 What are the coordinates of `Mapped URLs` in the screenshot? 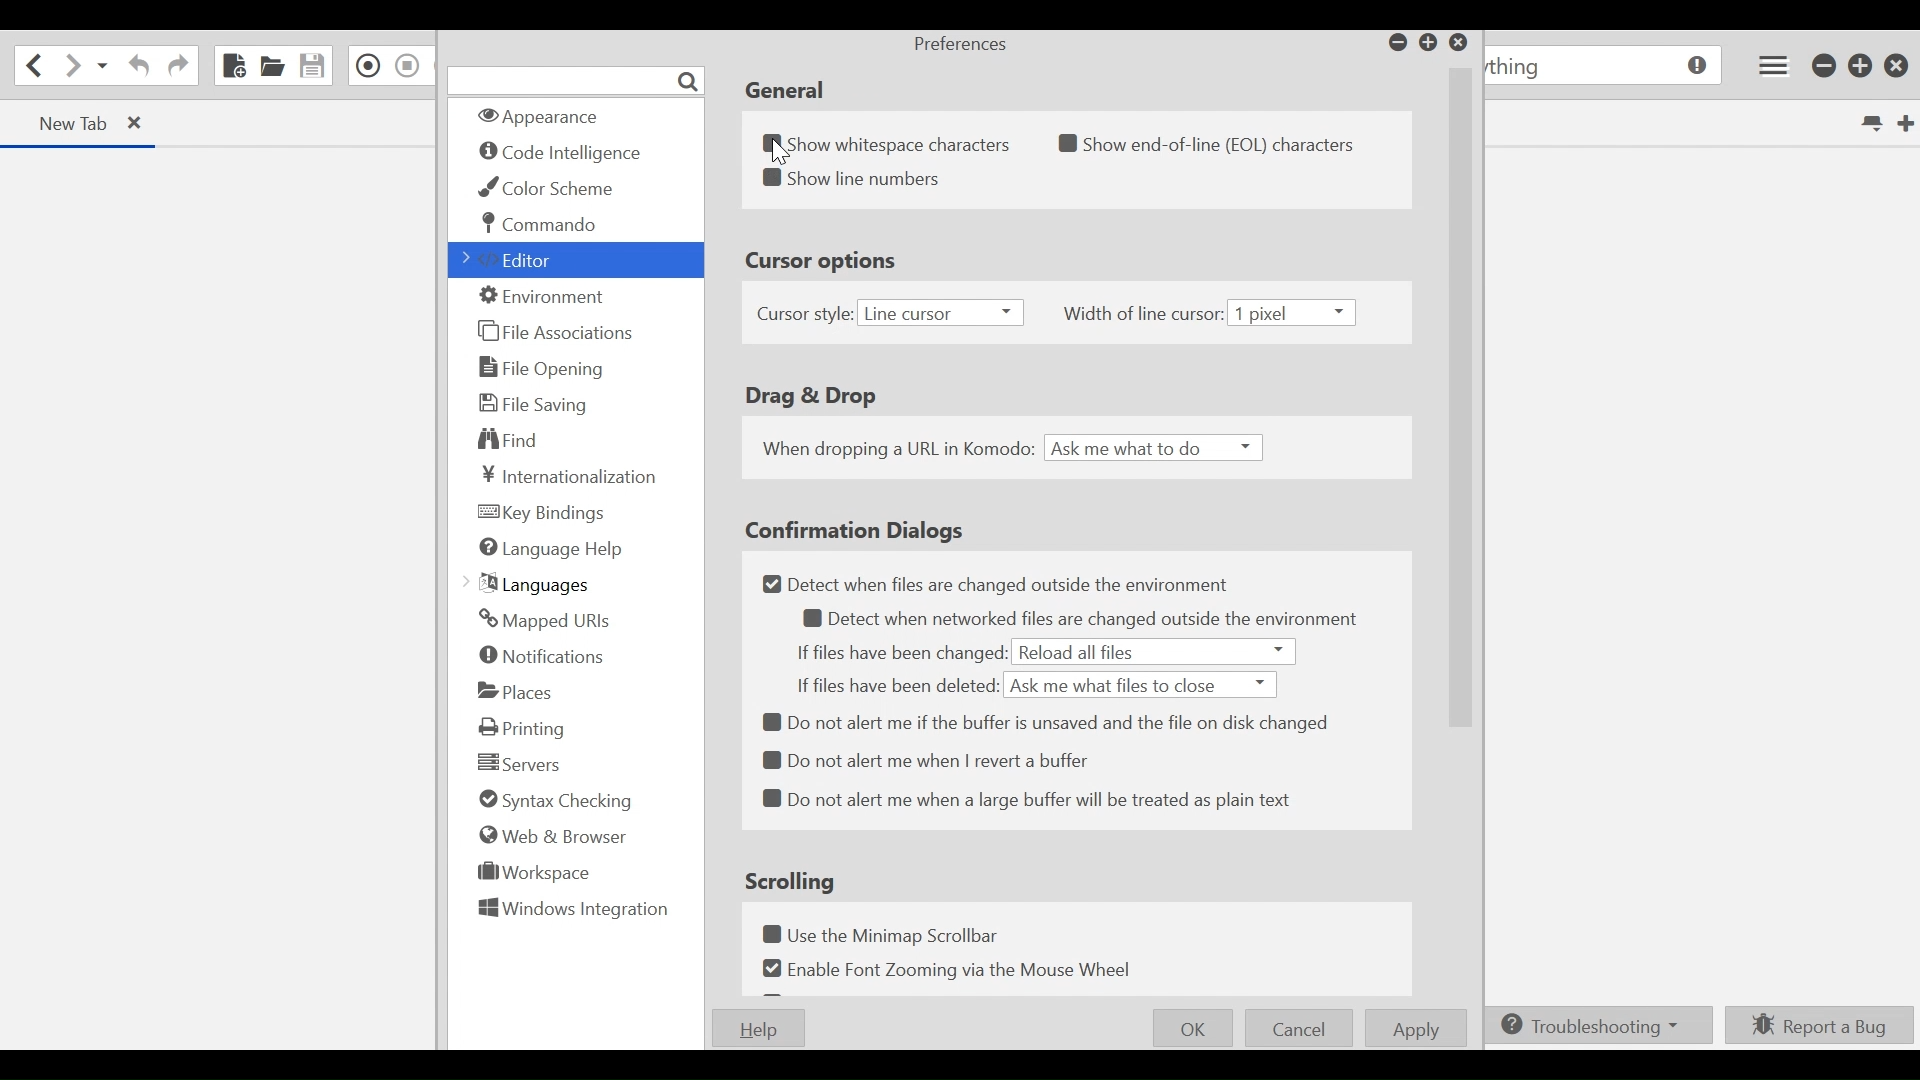 It's located at (544, 620).